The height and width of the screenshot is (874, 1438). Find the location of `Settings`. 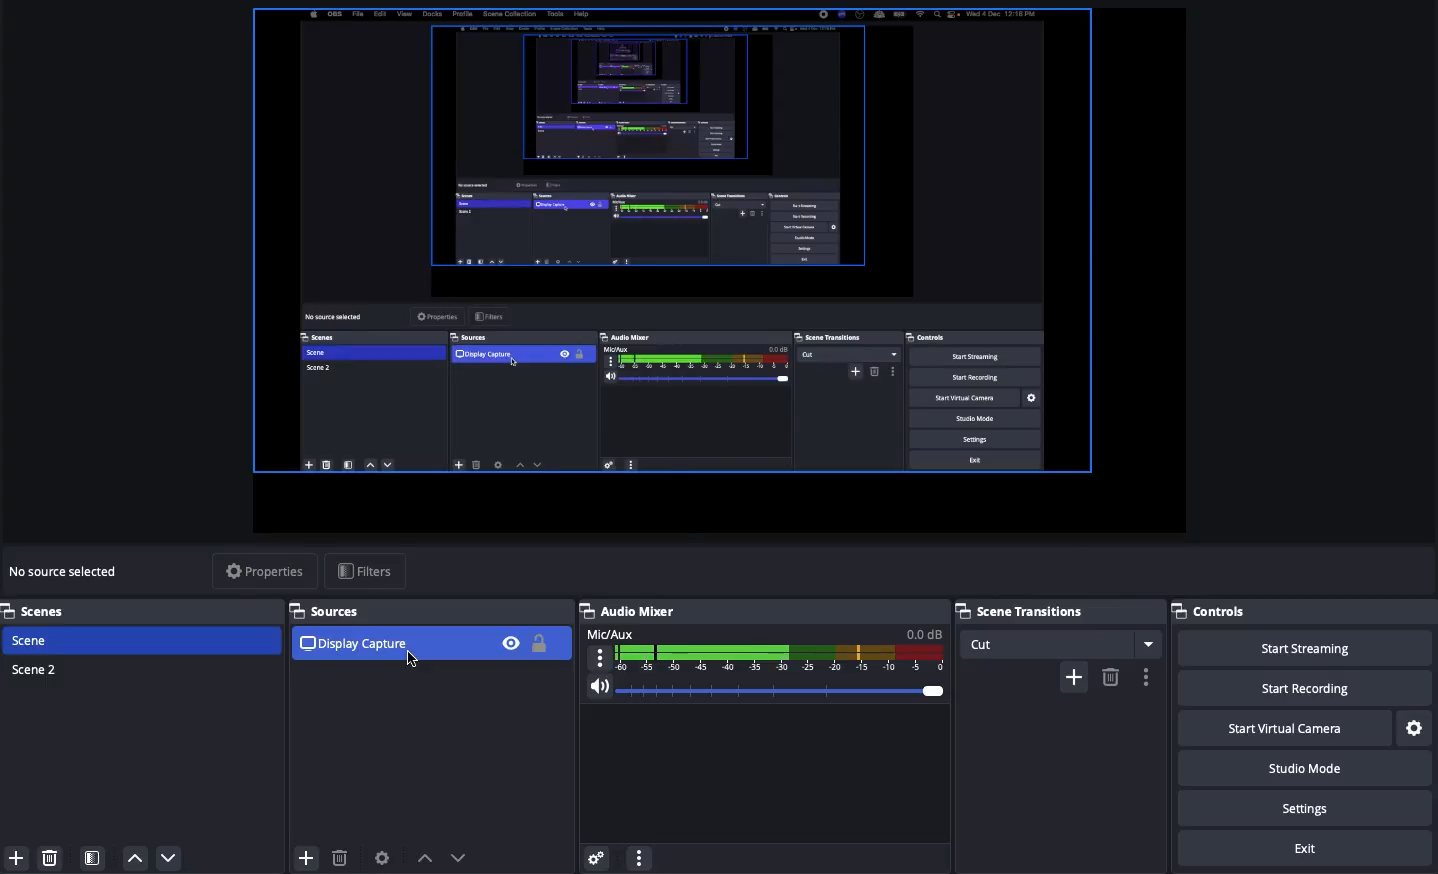

Settings is located at coordinates (1413, 725).